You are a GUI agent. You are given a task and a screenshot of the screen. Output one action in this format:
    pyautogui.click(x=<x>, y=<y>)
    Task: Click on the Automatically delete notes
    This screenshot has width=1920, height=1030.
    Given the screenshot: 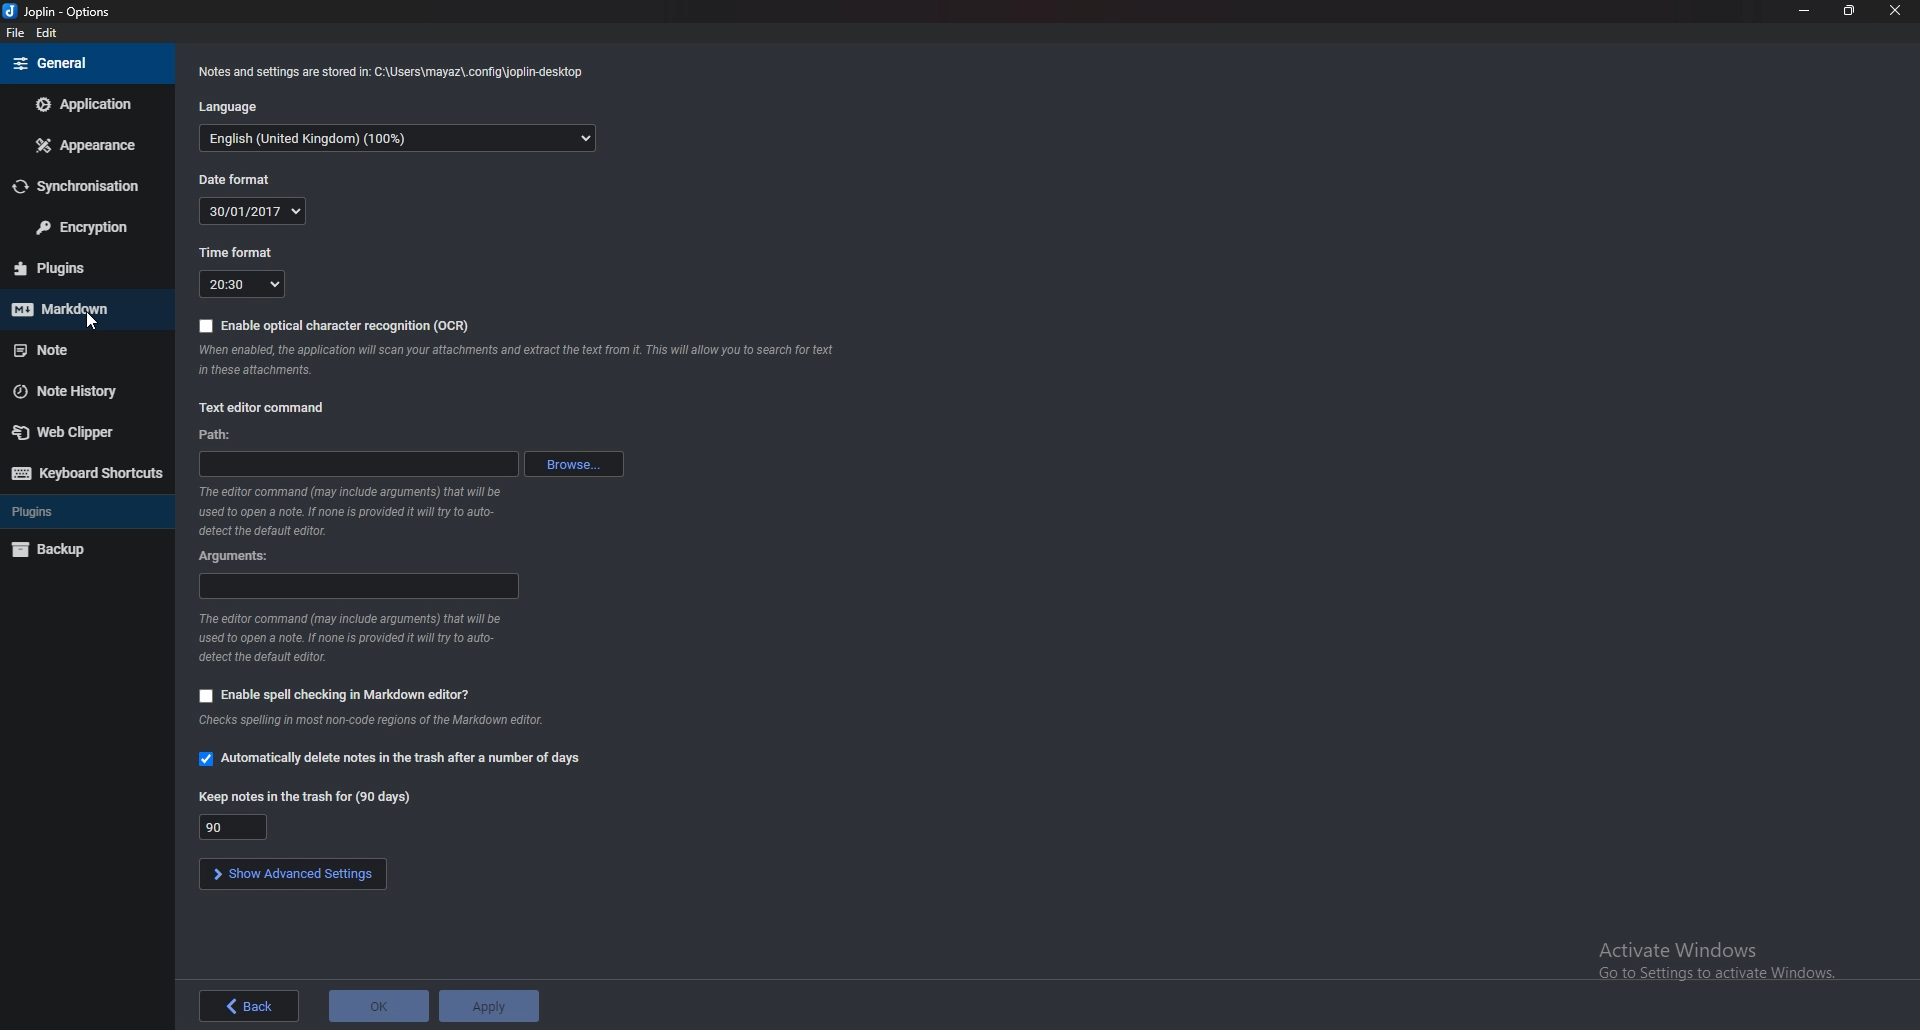 What is the action you would take?
    pyautogui.click(x=386, y=759)
    